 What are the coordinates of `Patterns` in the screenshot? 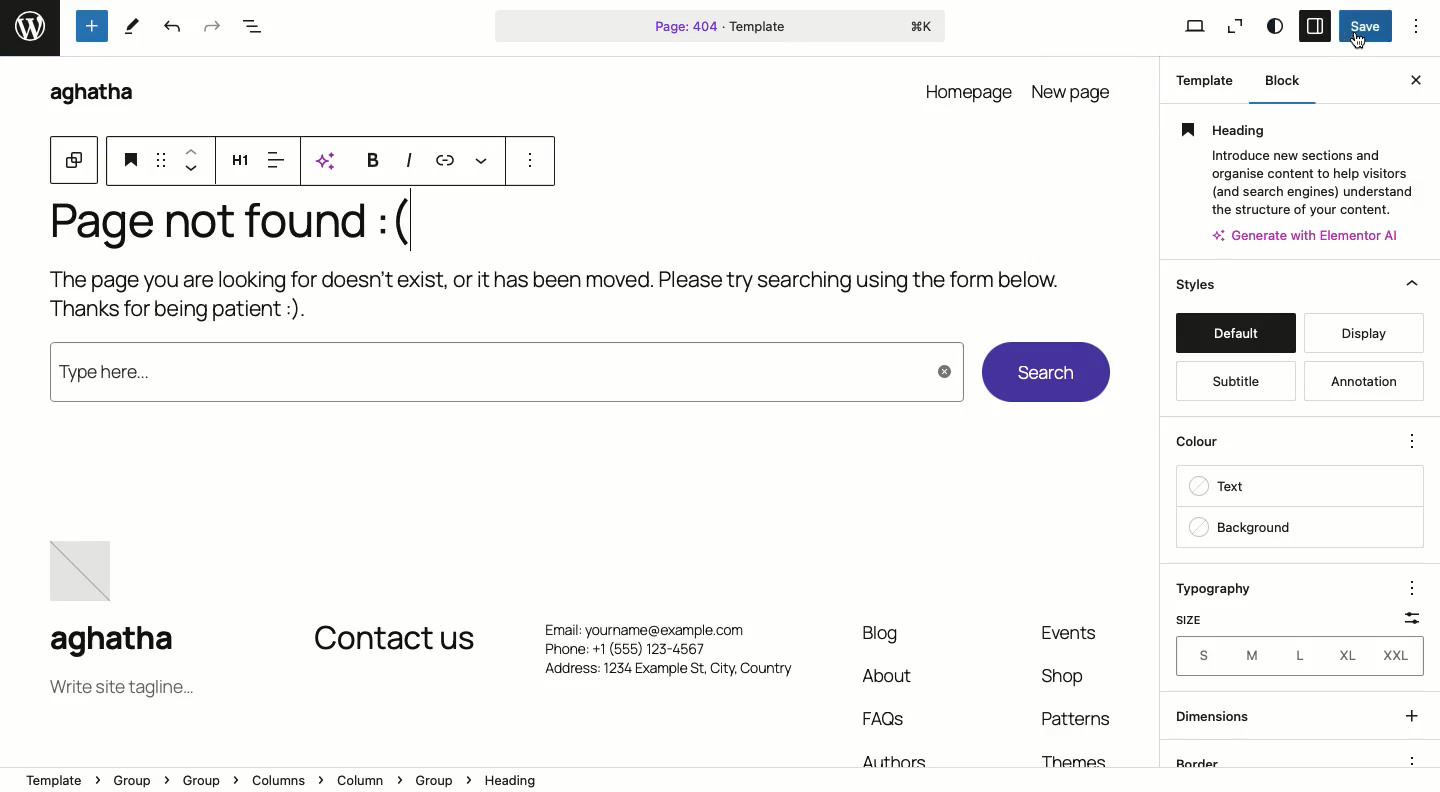 It's located at (1081, 725).